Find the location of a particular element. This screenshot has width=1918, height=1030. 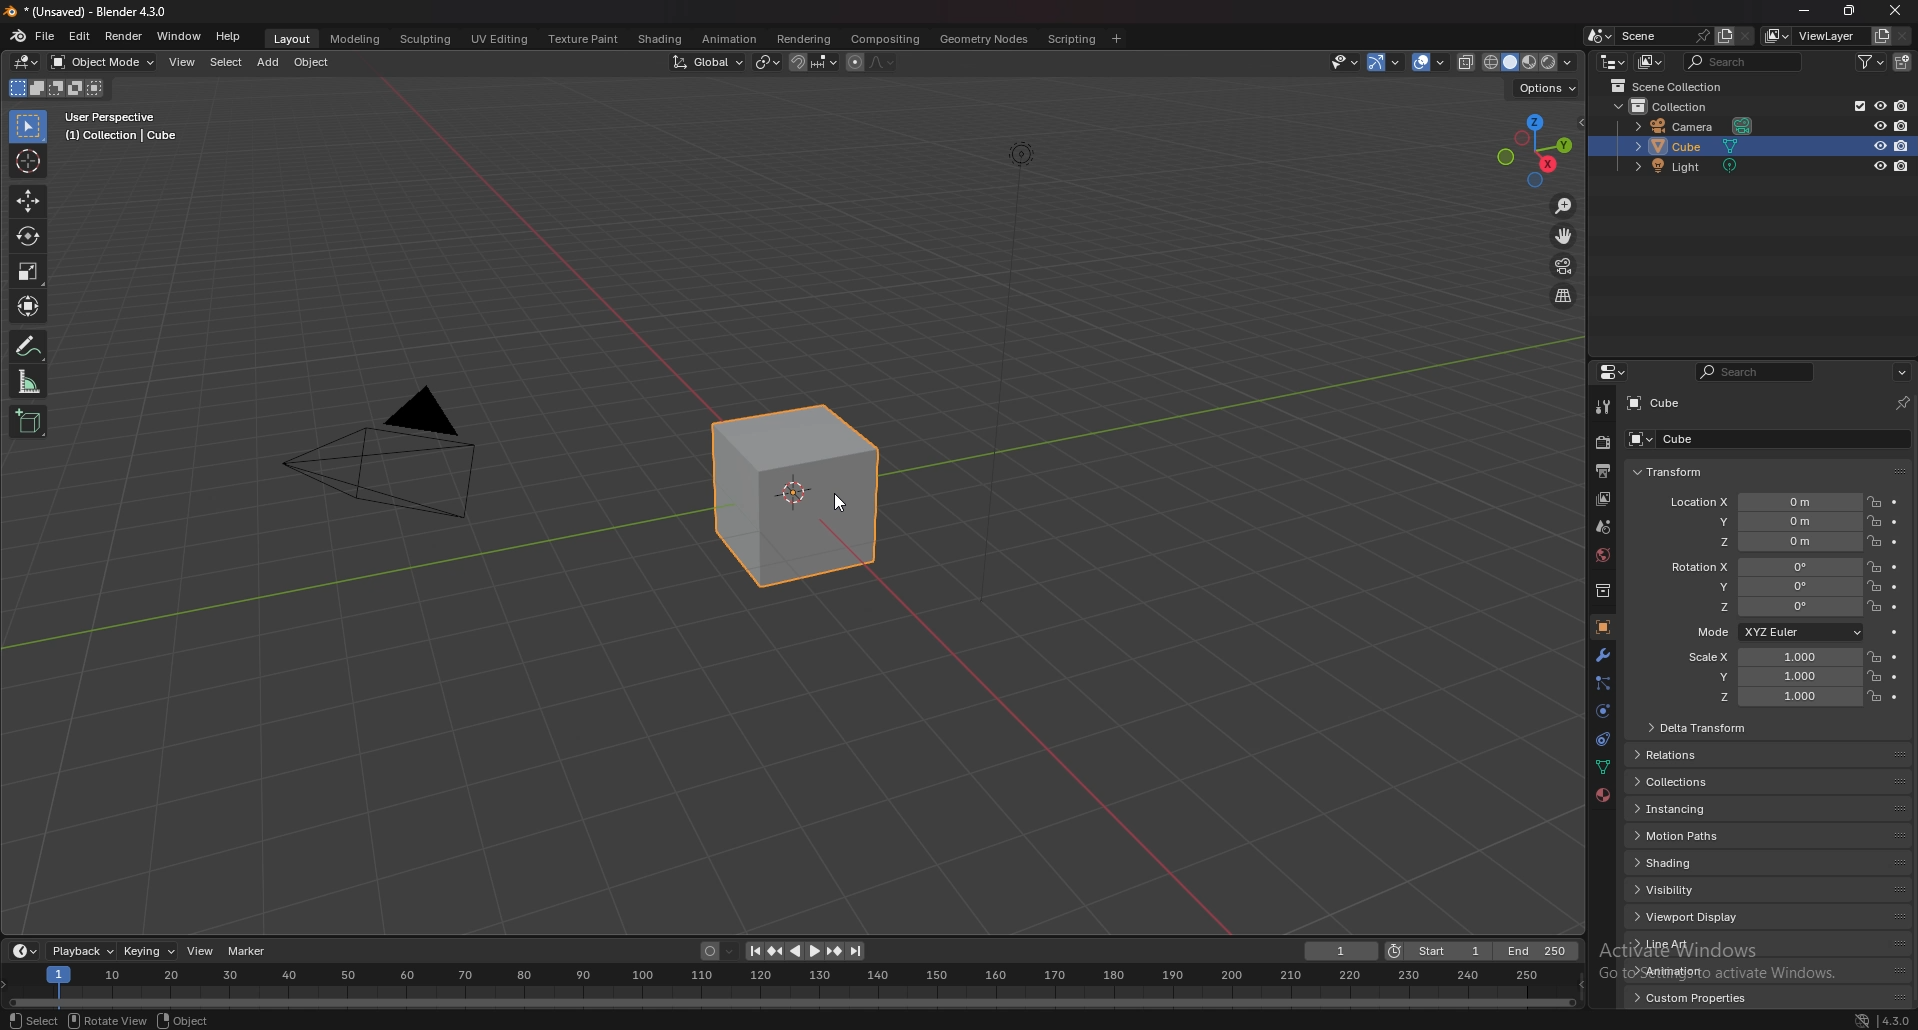

search is located at coordinates (1741, 61).